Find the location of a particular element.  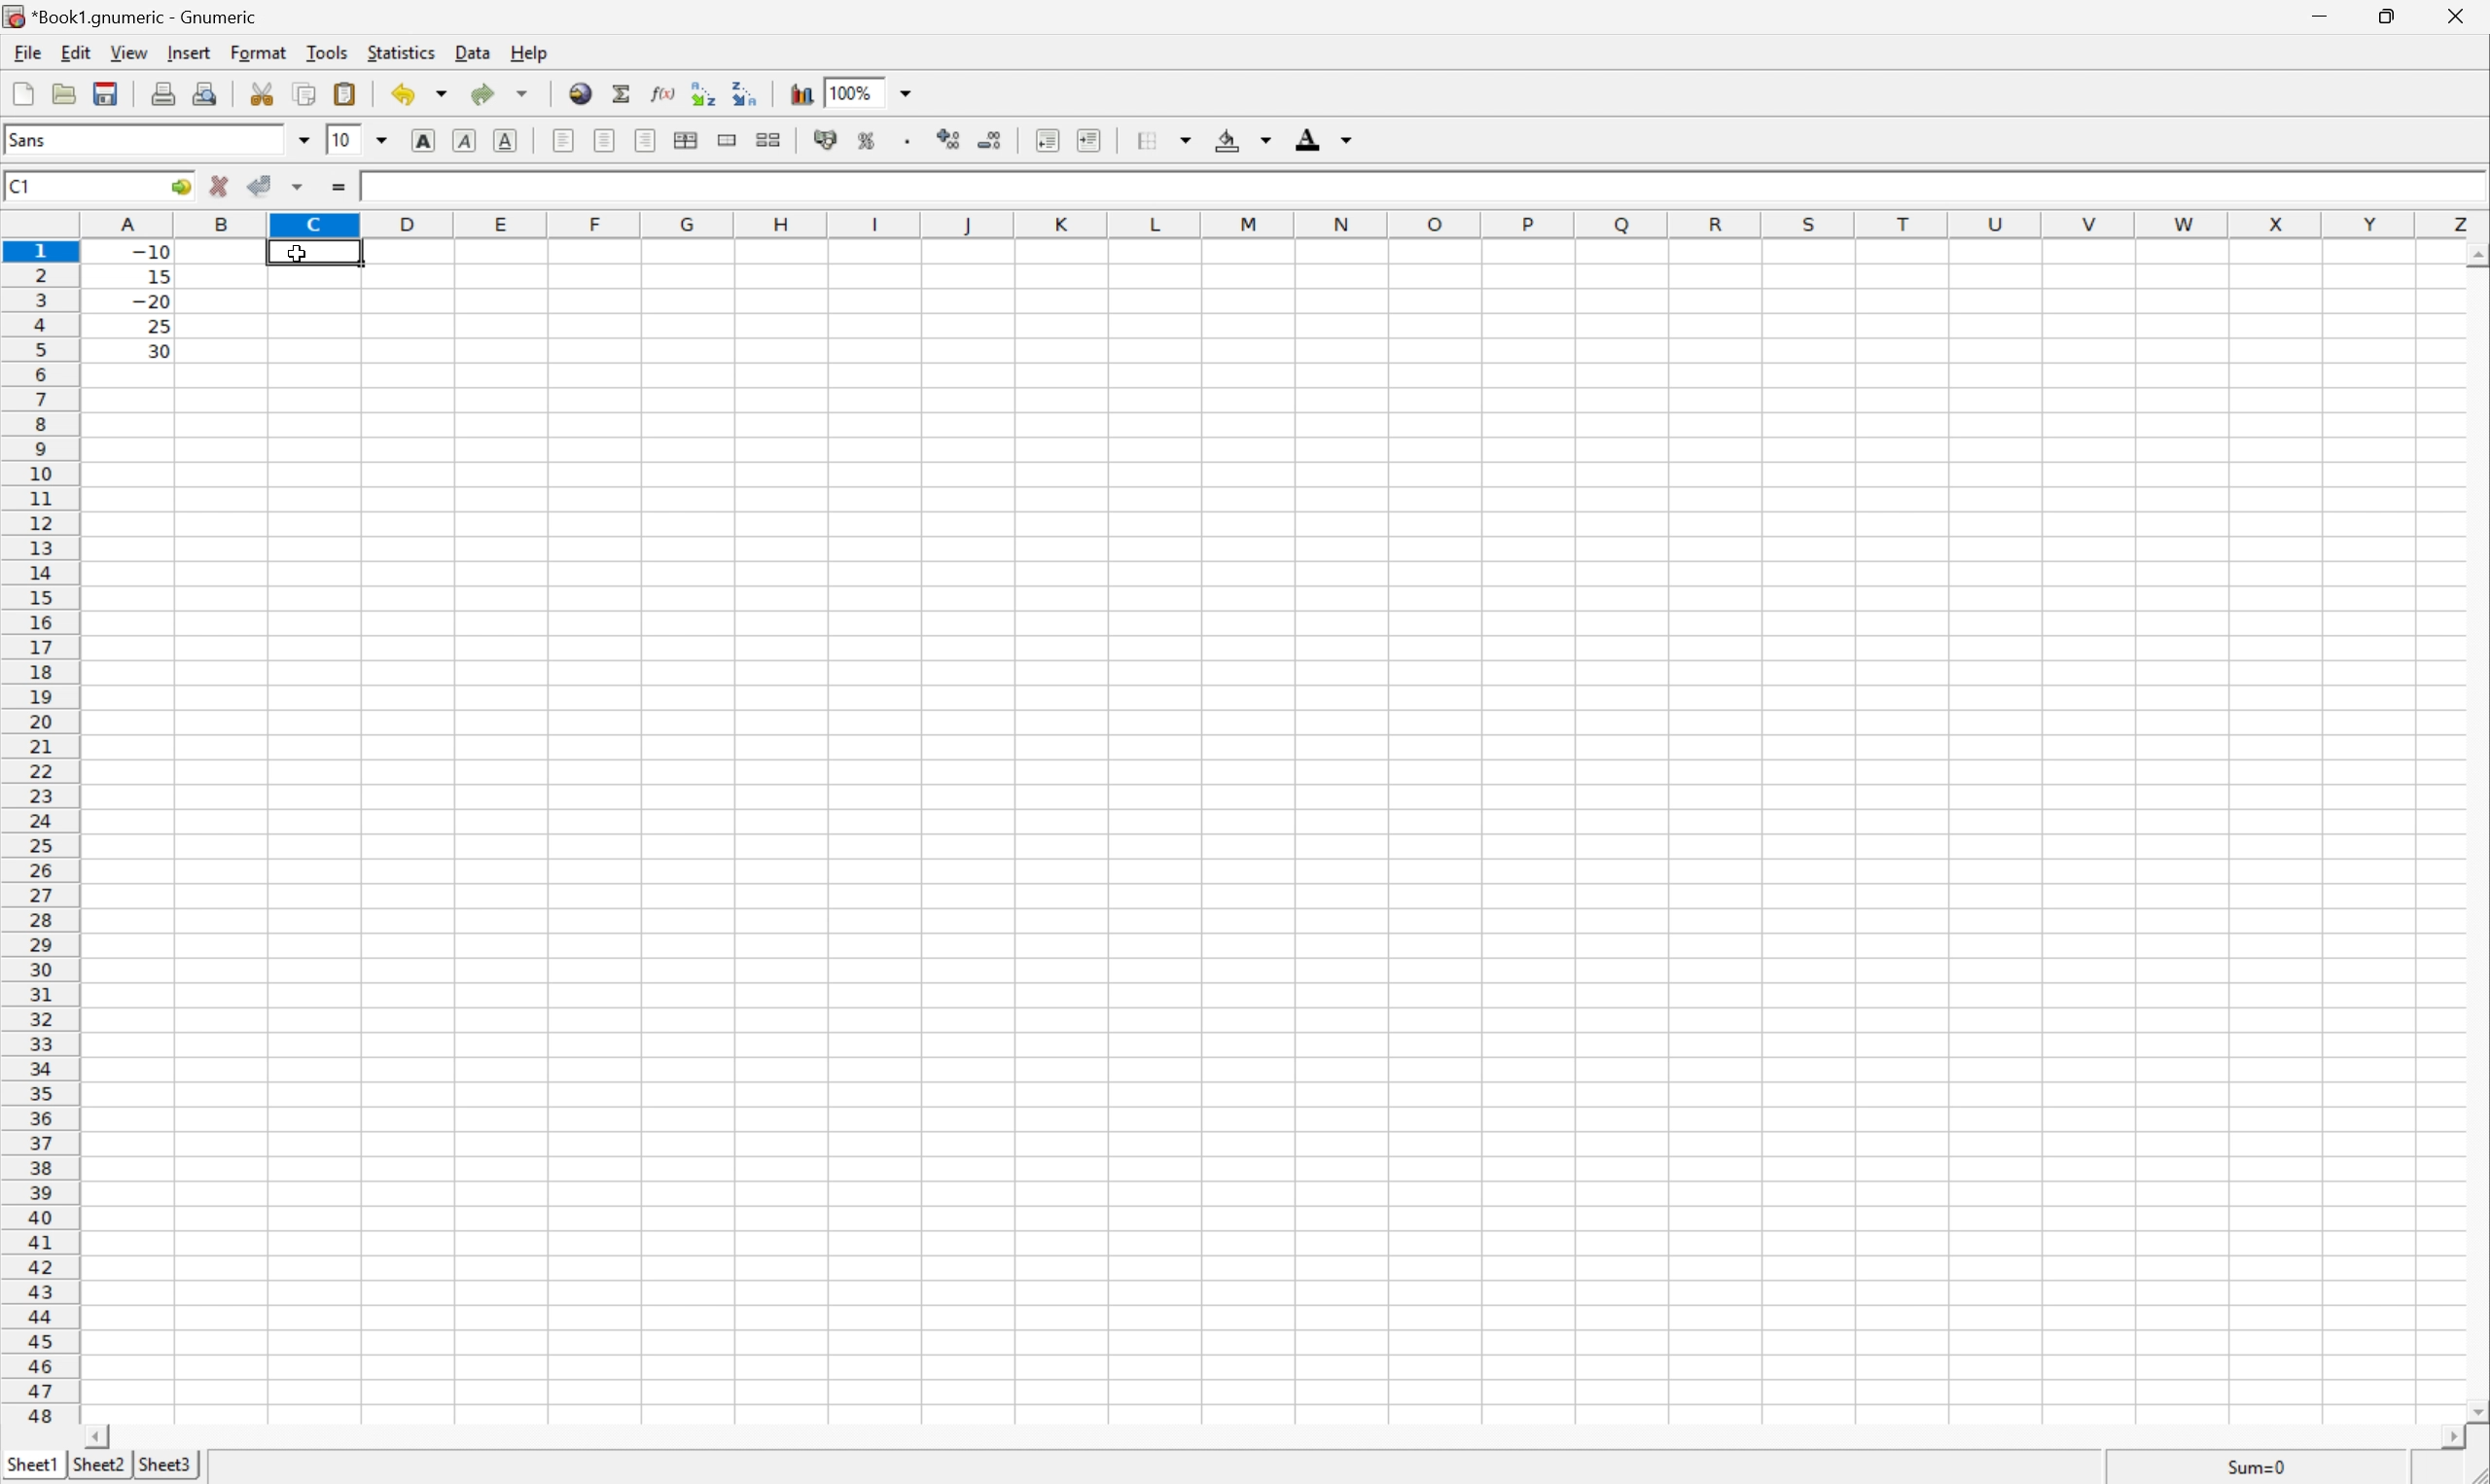

Borders is located at coordinates (1142, 139).